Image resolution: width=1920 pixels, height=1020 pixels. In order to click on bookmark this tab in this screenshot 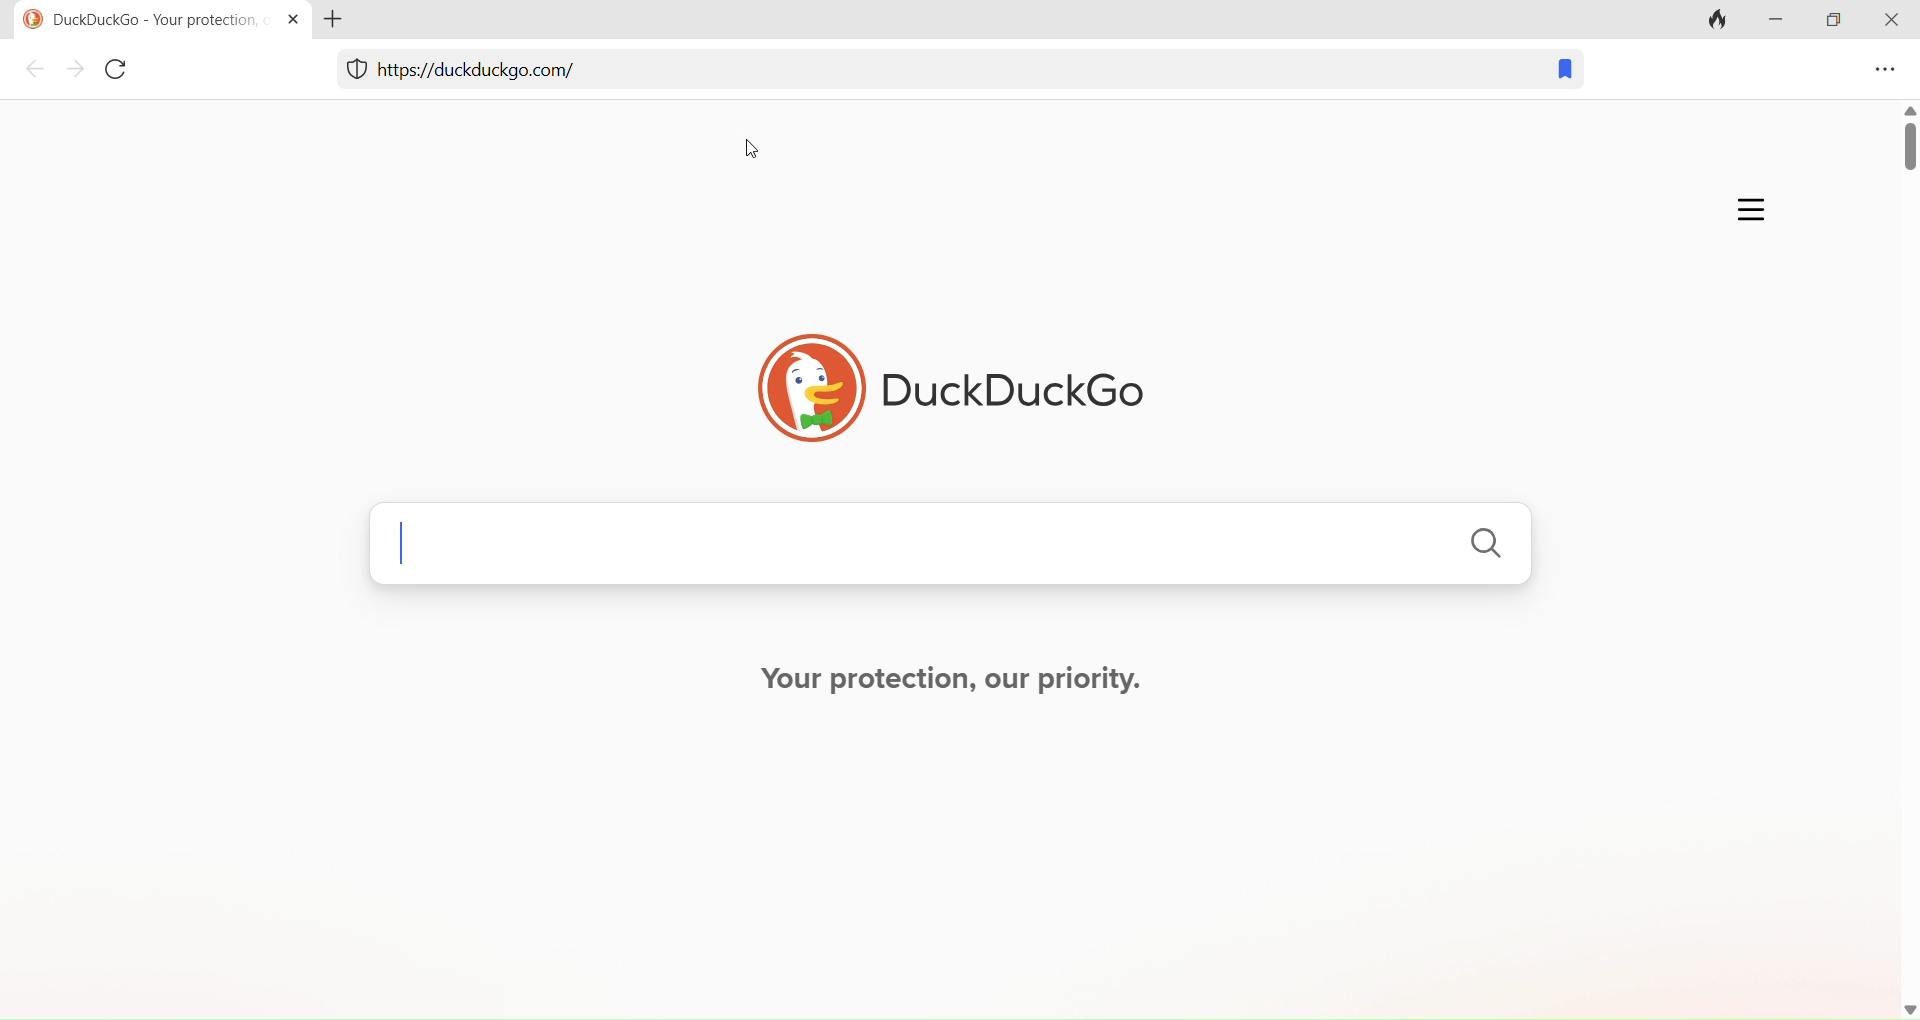, I will do `click(1558, 72)`.